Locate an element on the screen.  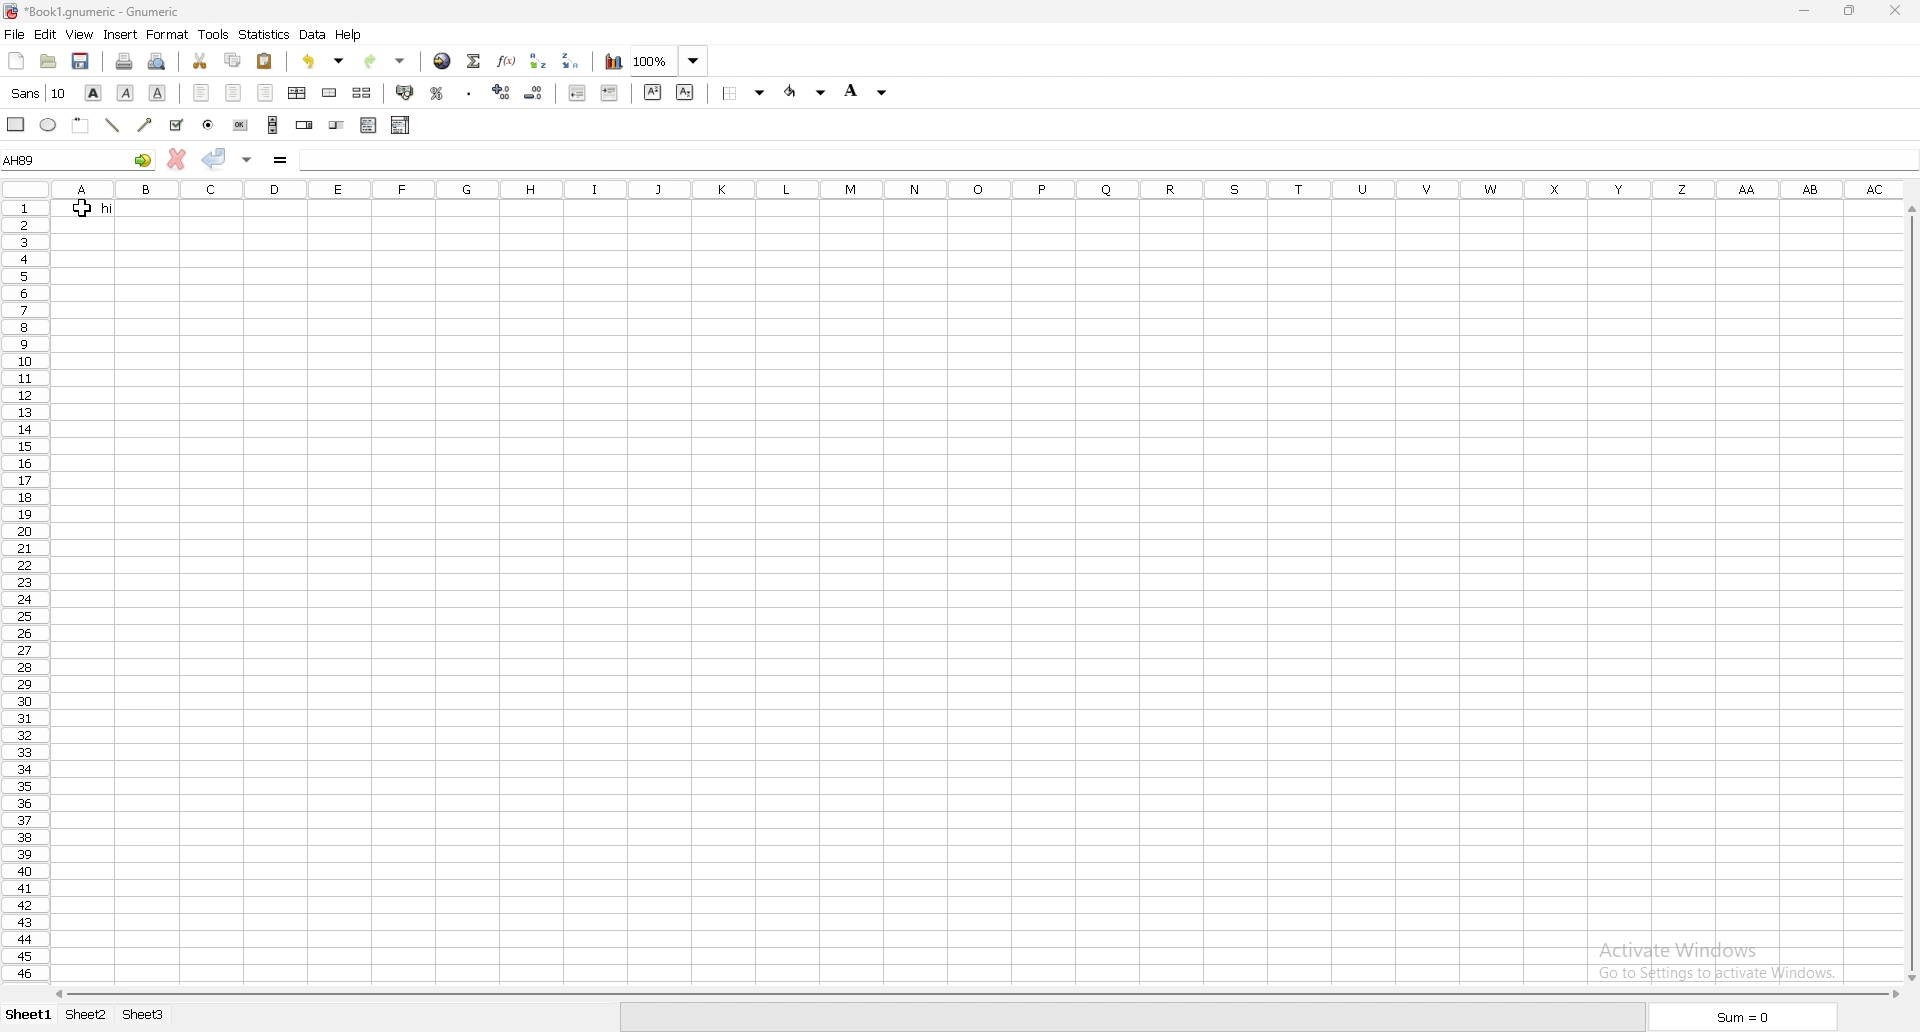
foreground is located at coordinates (806, 92).